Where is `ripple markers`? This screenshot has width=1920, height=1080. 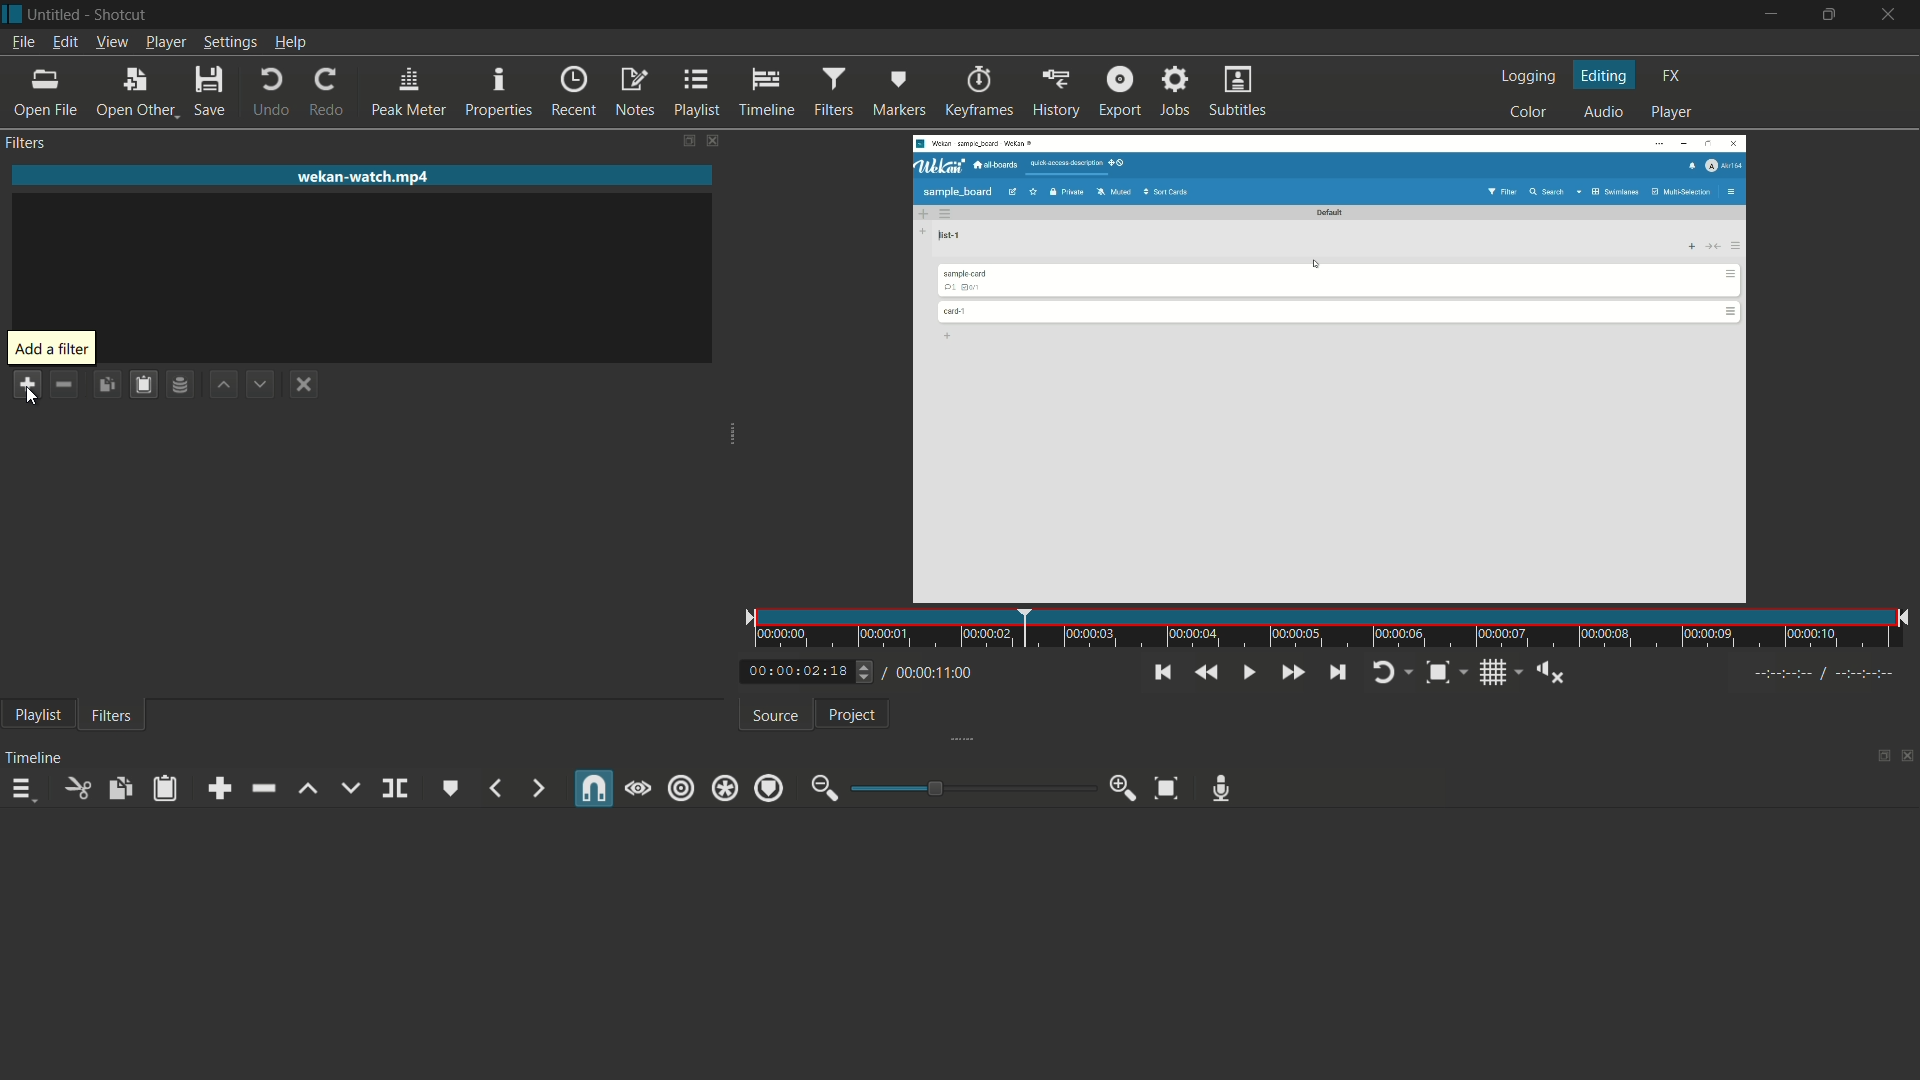 ripple markers is located at coordinates (770, 787).